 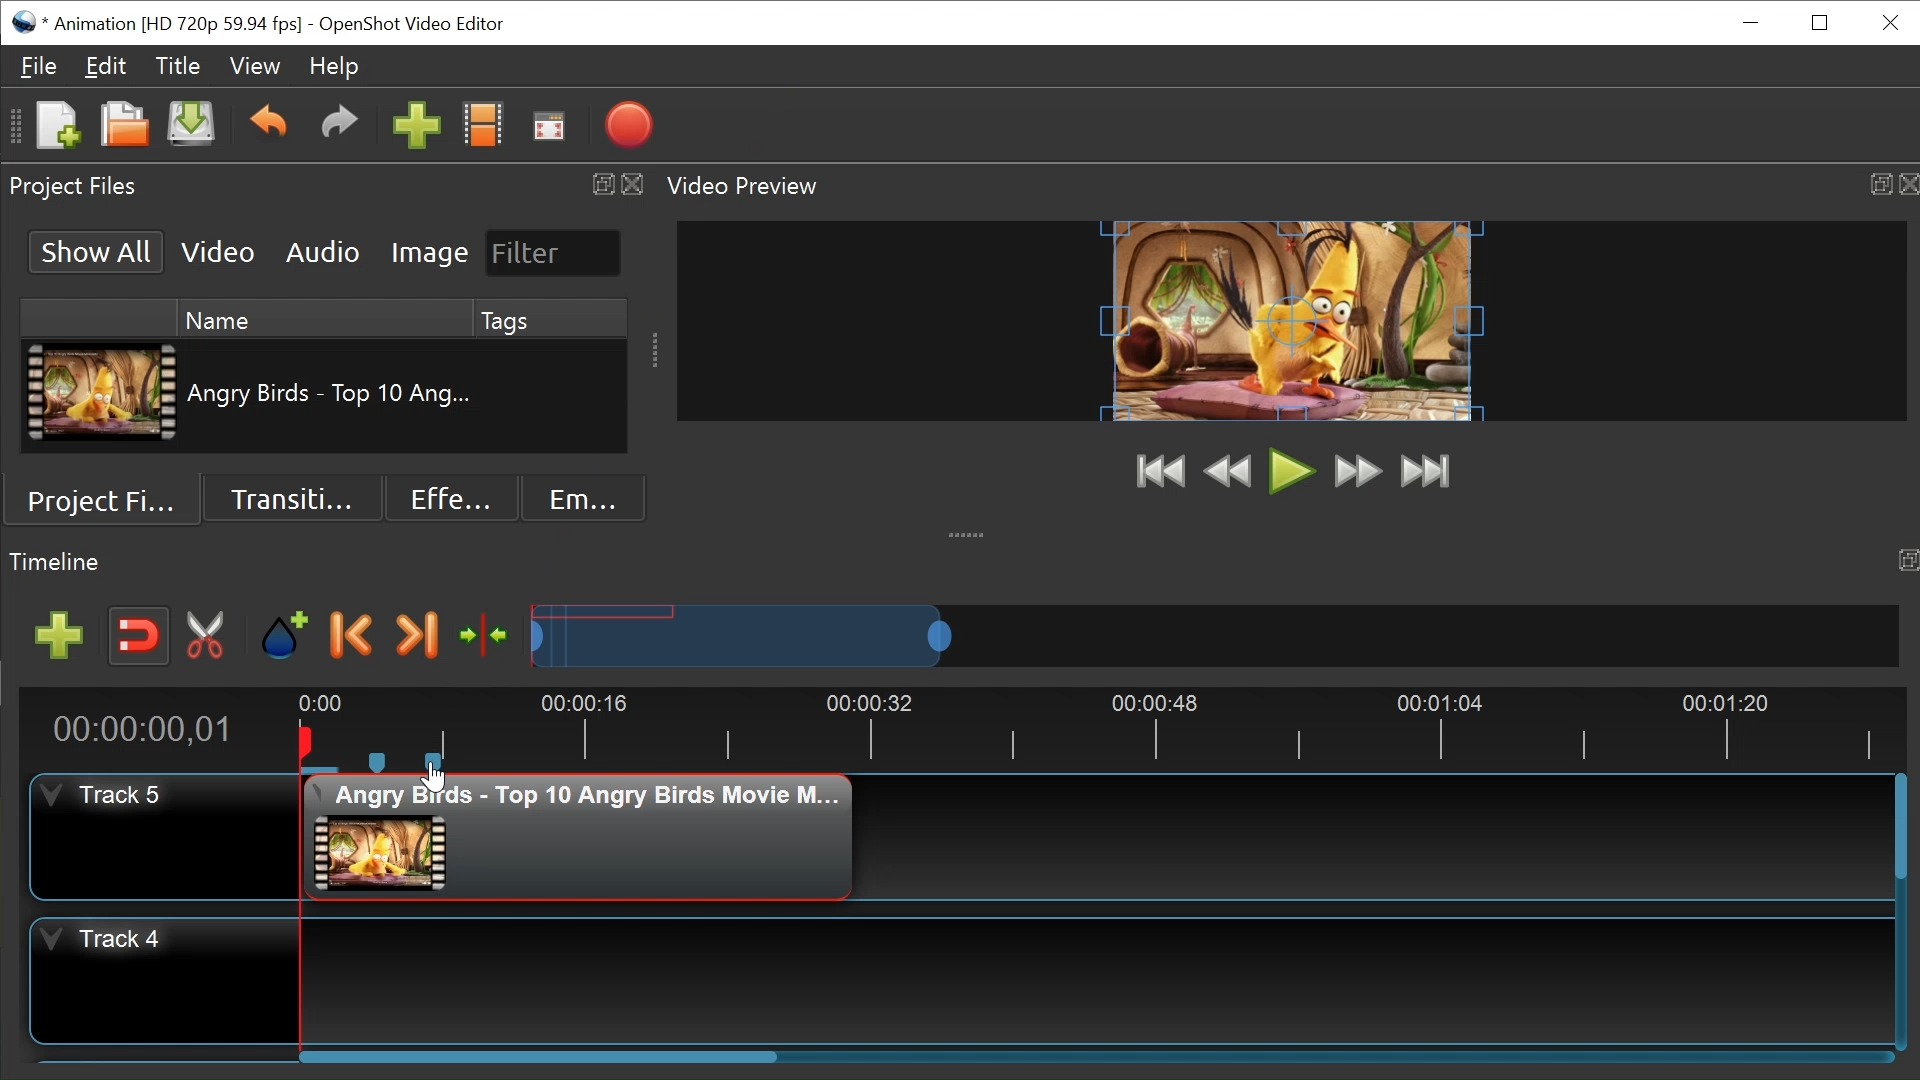 What do you see at coordinates (1213, 635) in the screenshot?
I see `Zoom Slider` at bounding box center [1213, 635].